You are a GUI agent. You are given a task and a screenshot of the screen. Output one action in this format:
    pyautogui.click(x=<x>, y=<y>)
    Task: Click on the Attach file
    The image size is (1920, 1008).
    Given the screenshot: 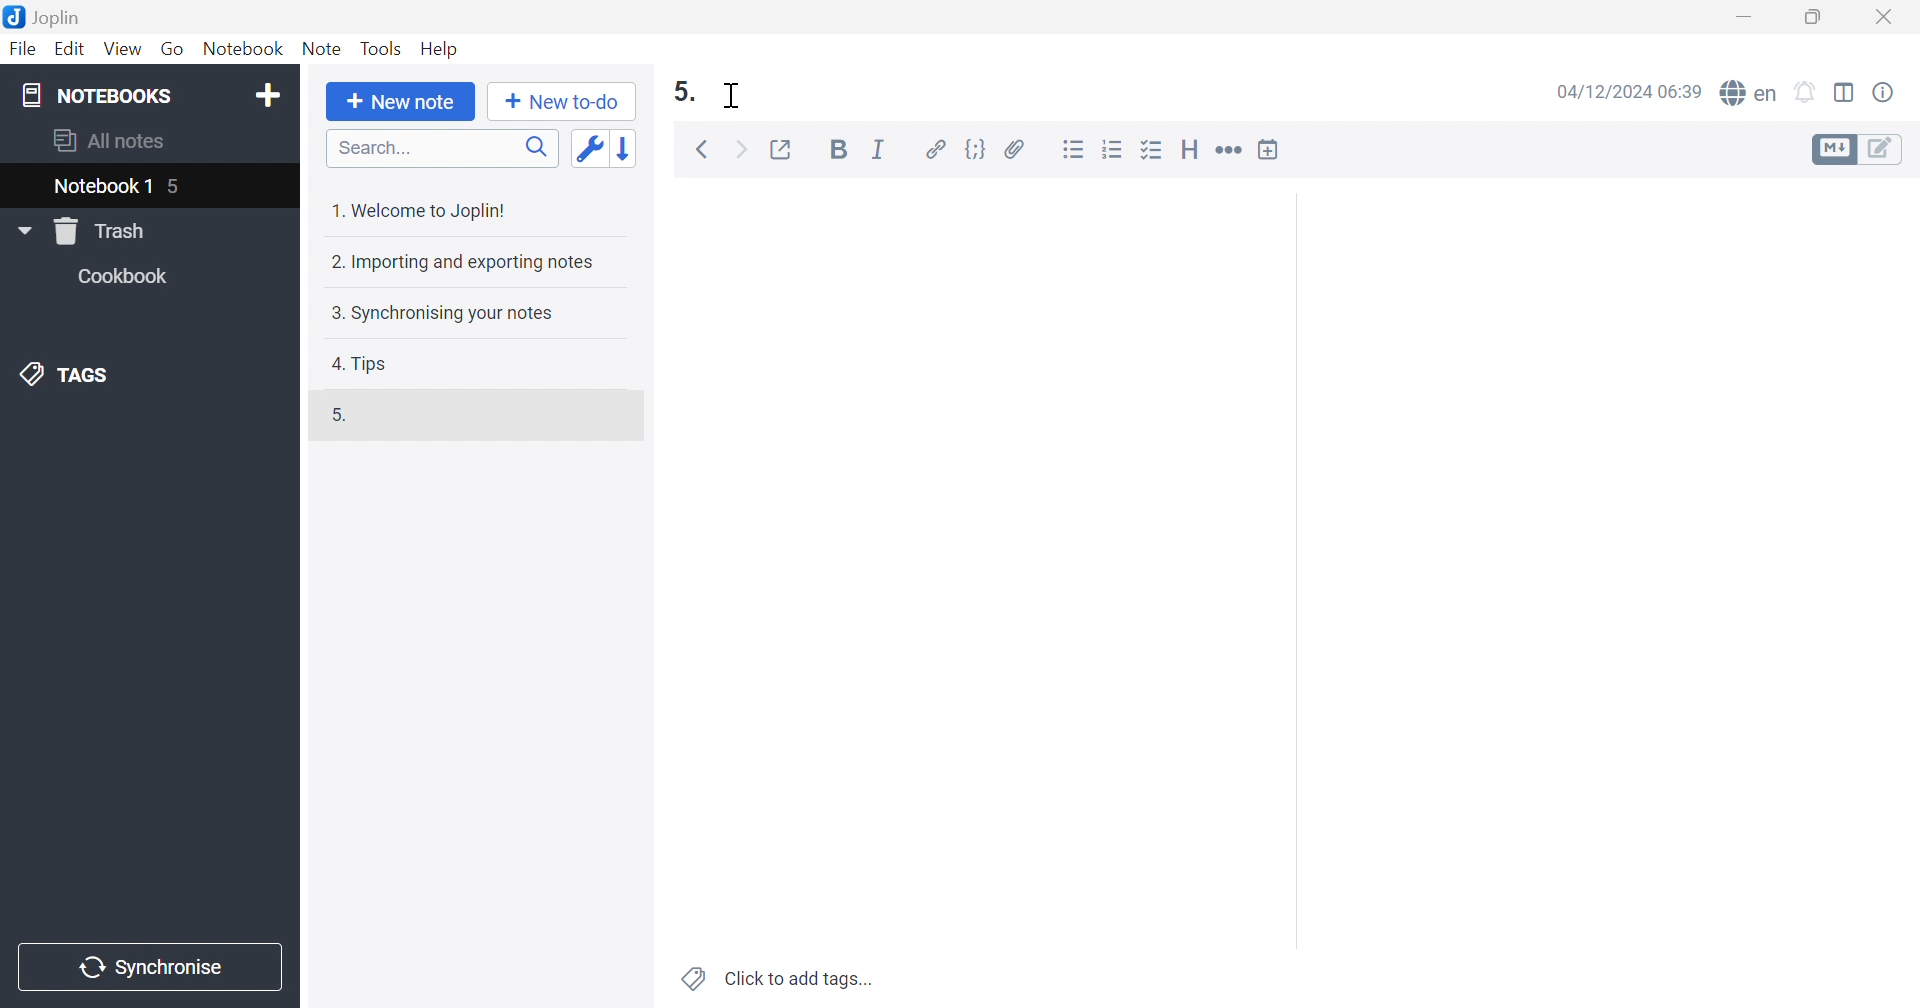 What is the action you would take?
    pyautogui.click(x=1015, y=148)
    